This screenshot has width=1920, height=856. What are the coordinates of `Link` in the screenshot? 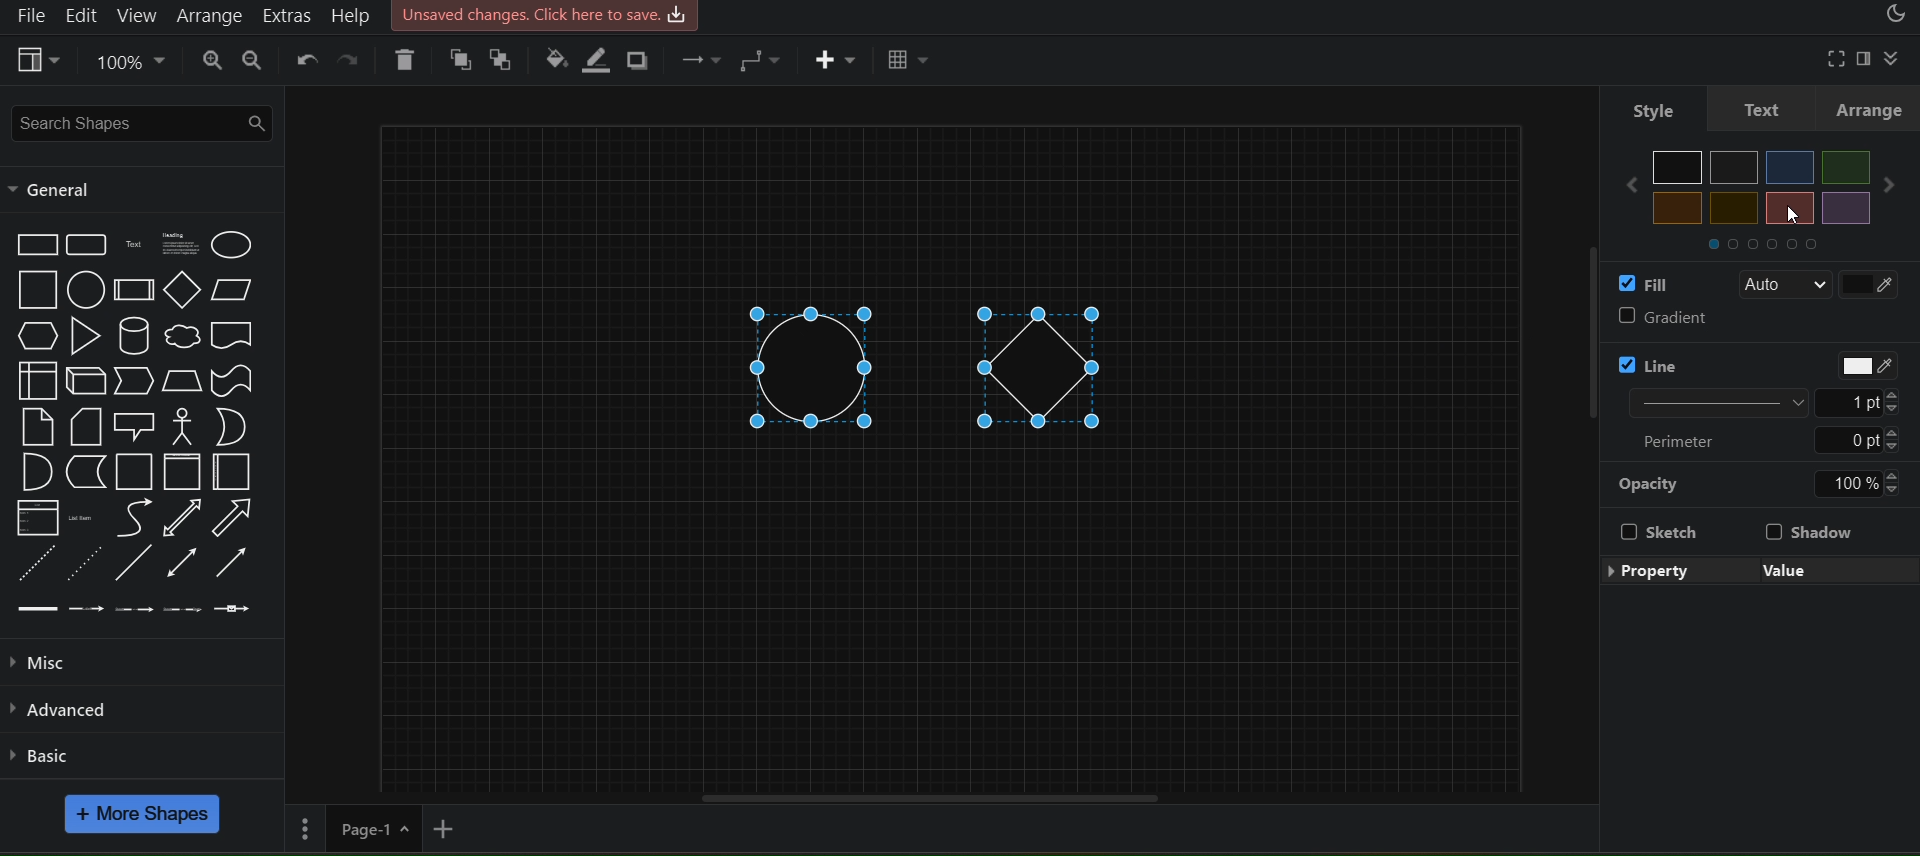 It's located at (38, 609).